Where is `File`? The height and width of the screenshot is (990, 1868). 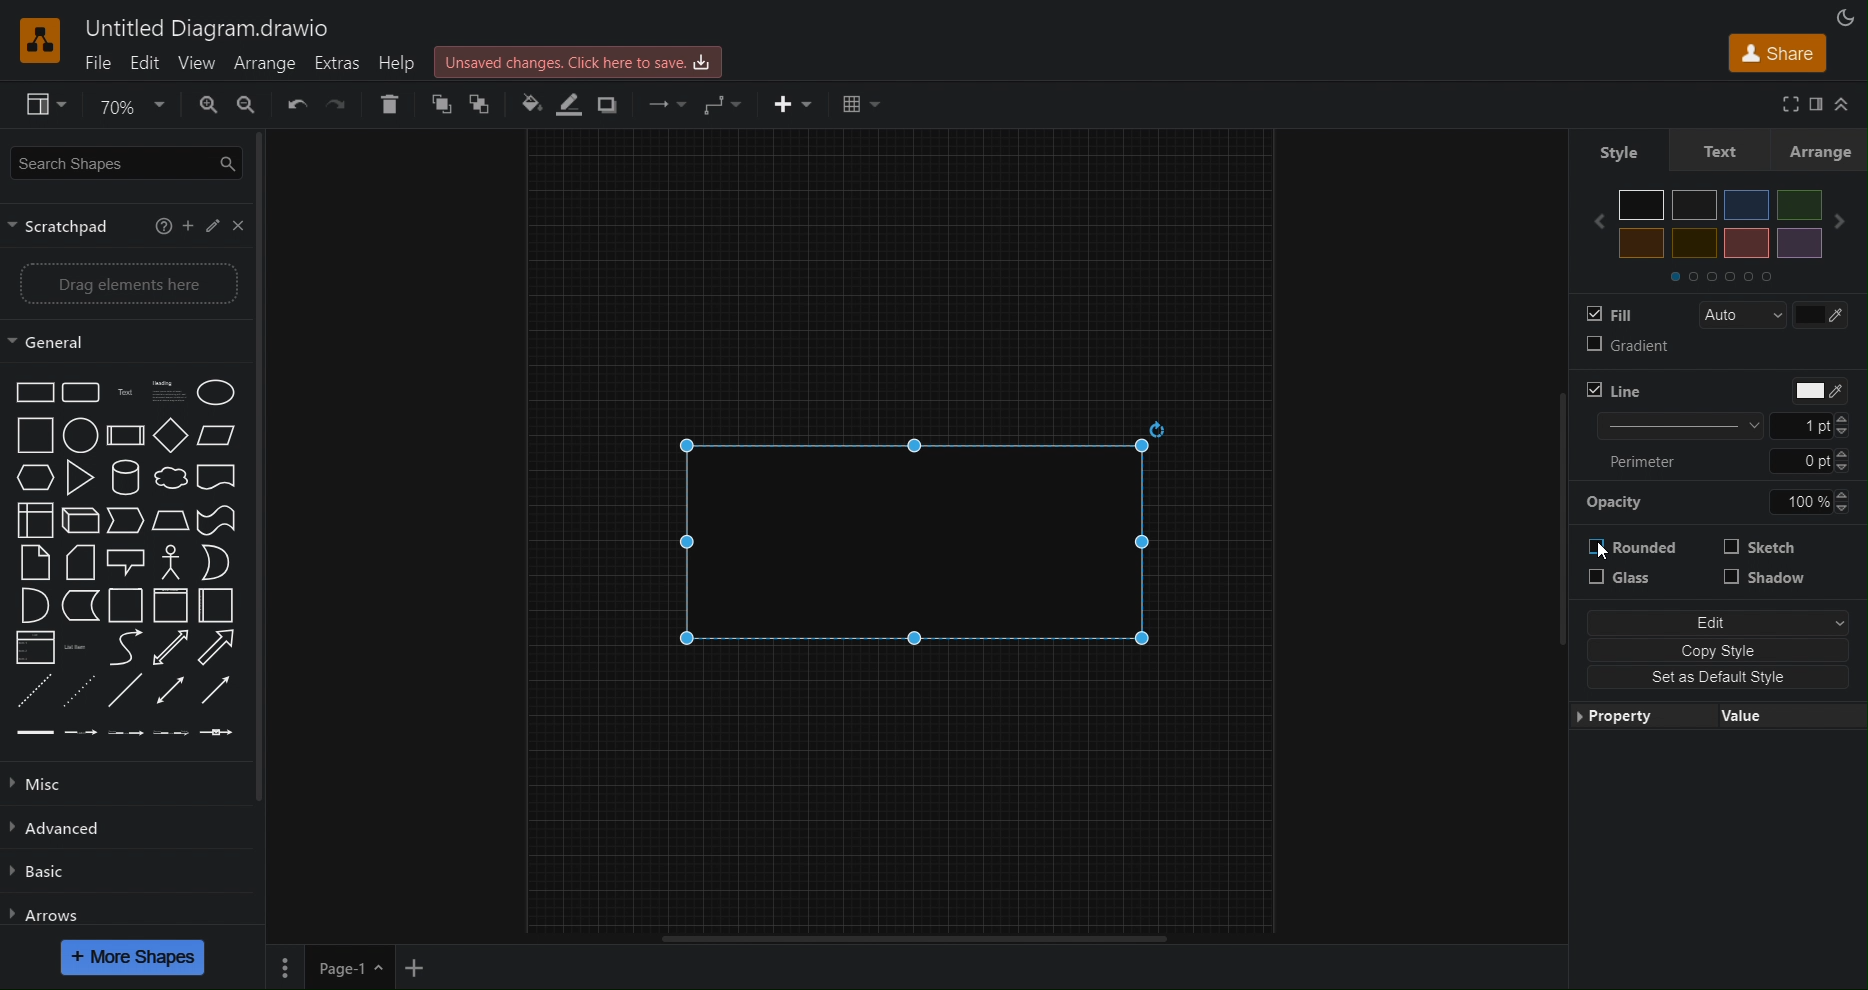 File is located at coordinates (99, 63).